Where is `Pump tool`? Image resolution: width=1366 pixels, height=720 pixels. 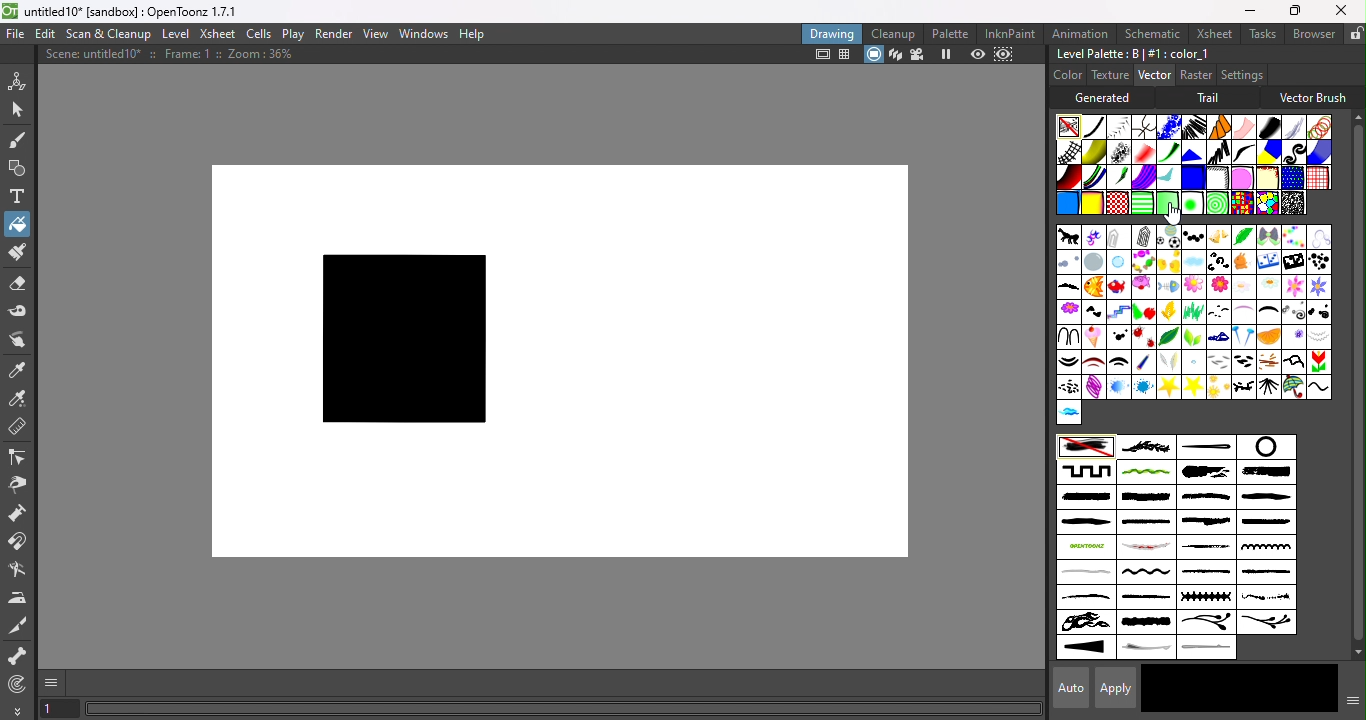
Pump tool is located at coordinates (24, 513).